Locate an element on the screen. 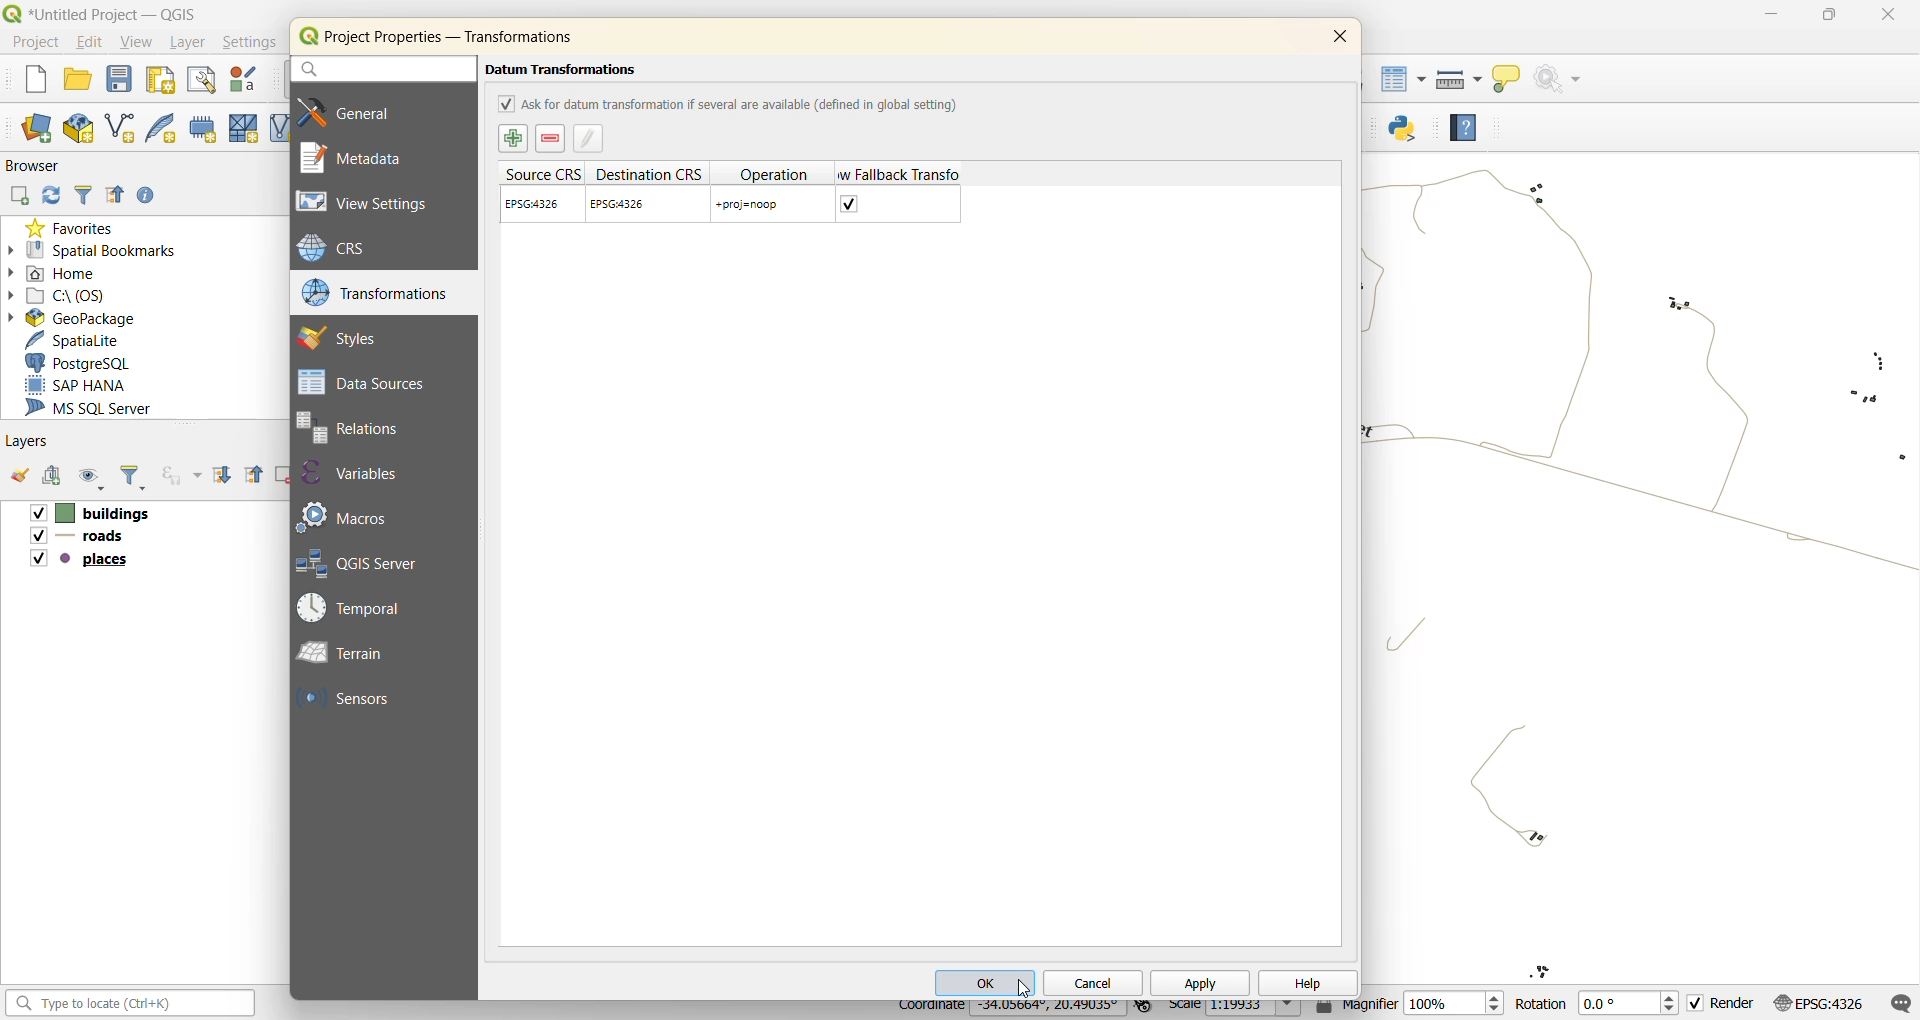  styles is located at coordinates (352, 337).